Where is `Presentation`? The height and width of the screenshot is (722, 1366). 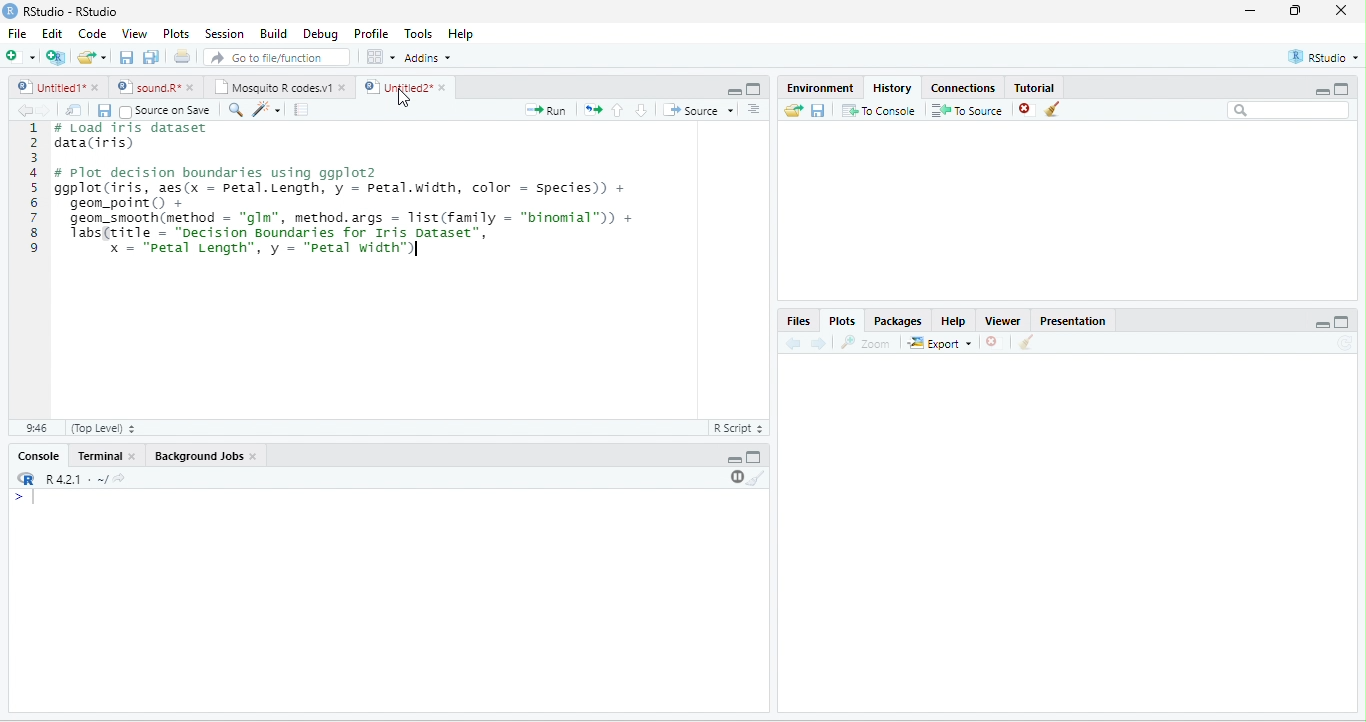
Presentation is located at coordinates (1074, 321).